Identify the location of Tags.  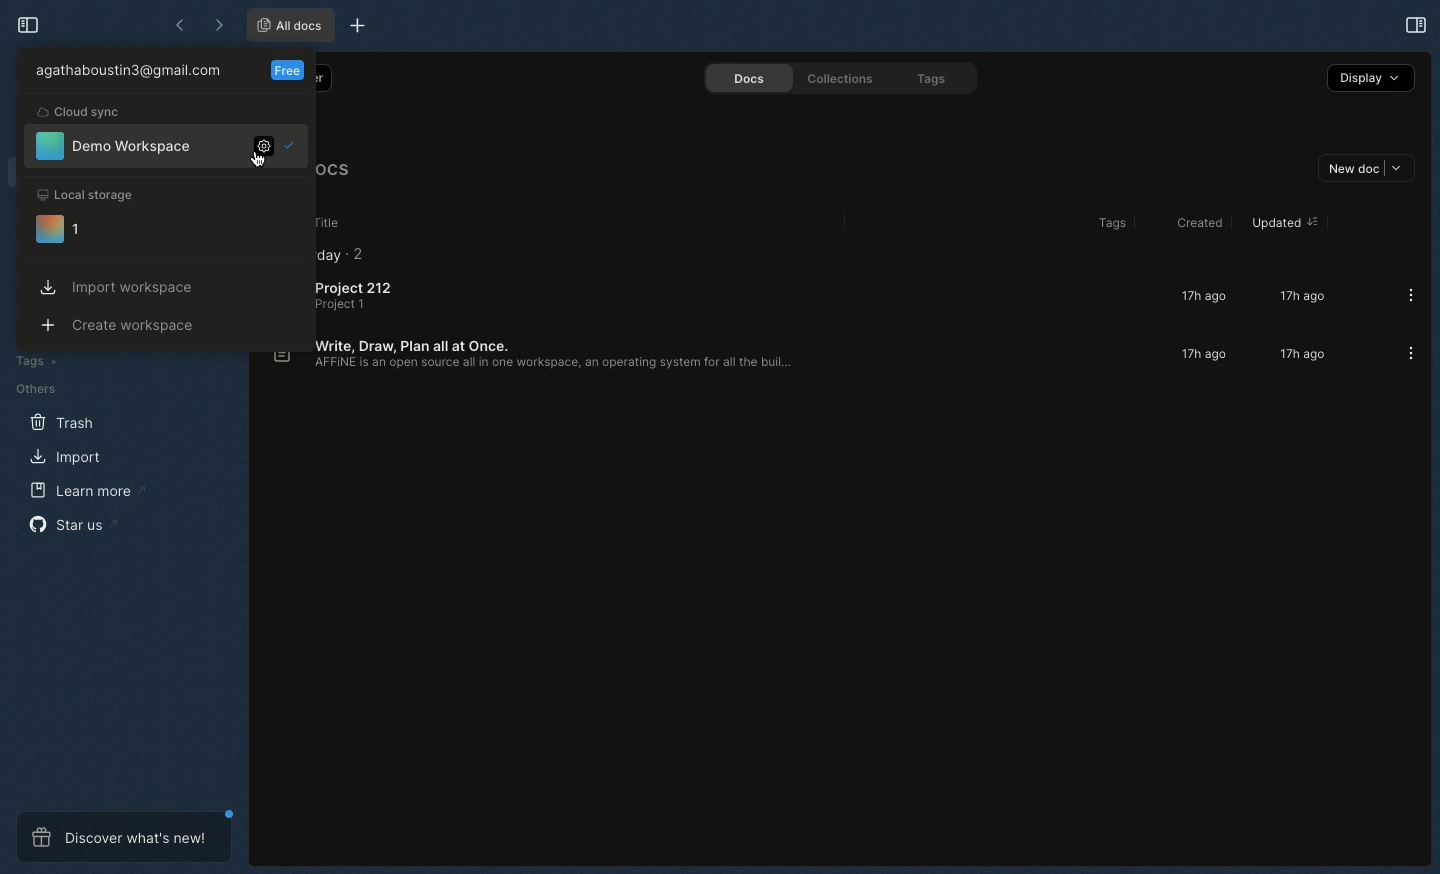
(1101, 224).